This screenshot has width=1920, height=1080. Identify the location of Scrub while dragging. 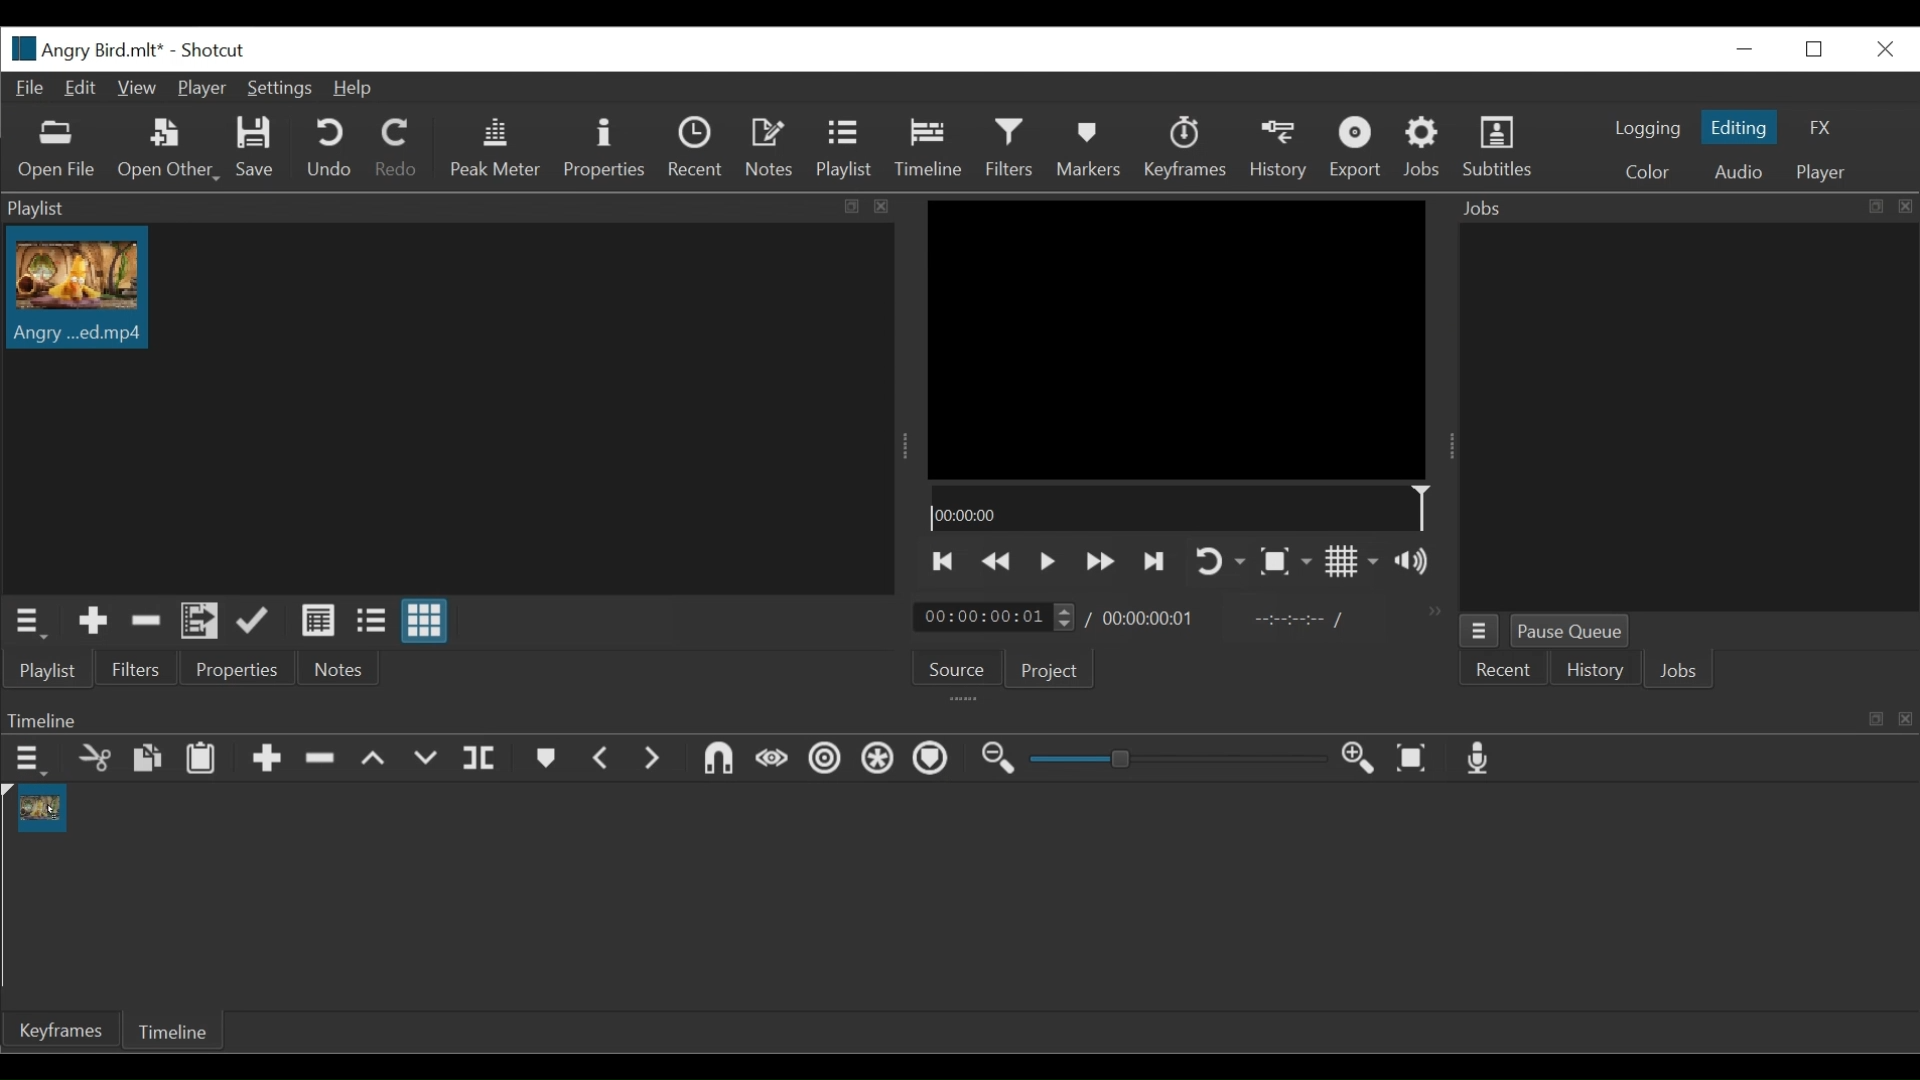
(772, 760).